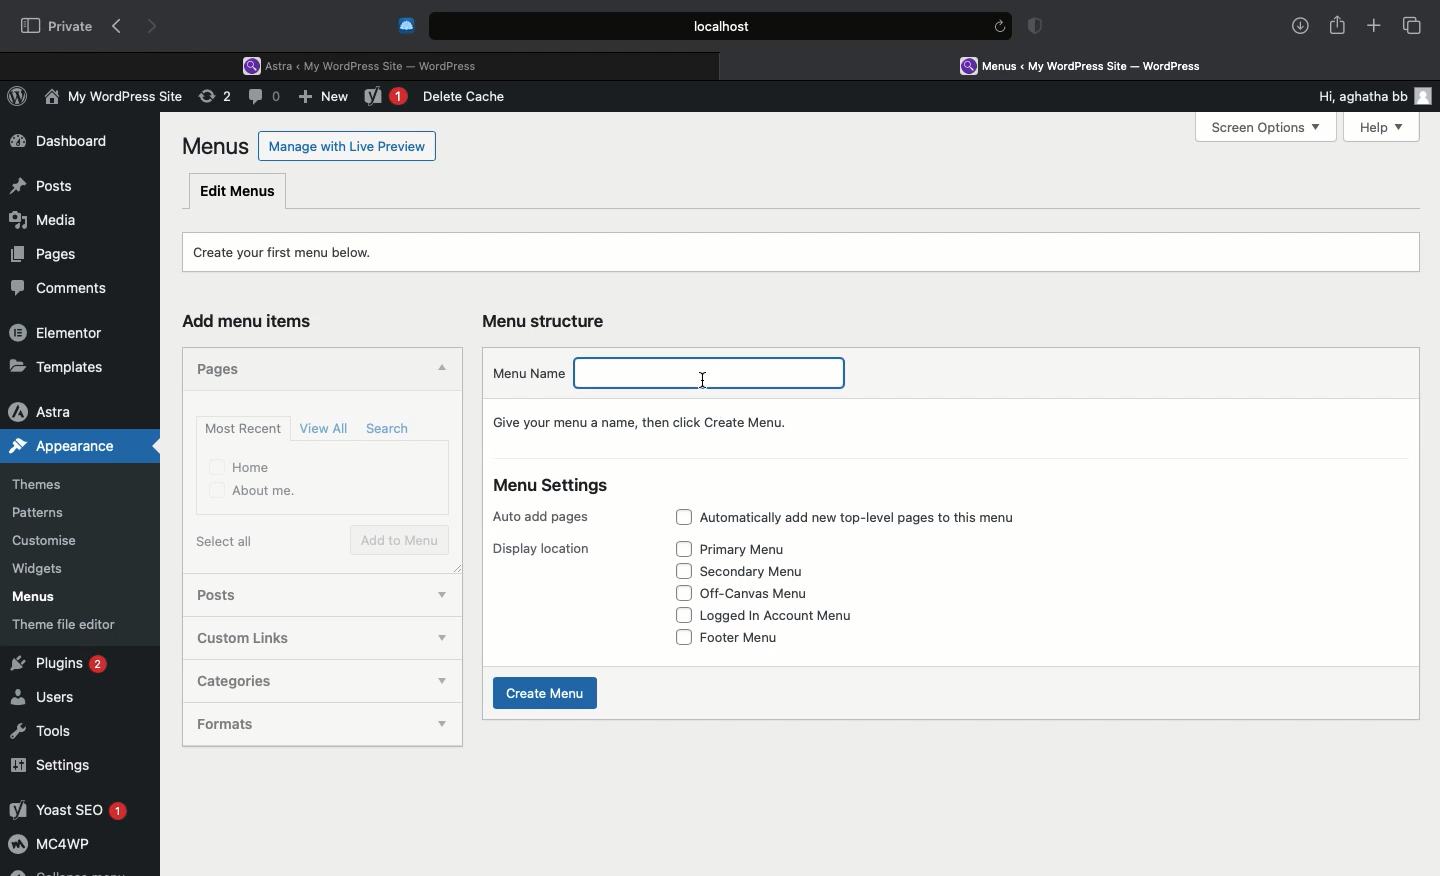  Describe the element at coordinates (46, 217) in the screenshot. I see `Media` at that location.